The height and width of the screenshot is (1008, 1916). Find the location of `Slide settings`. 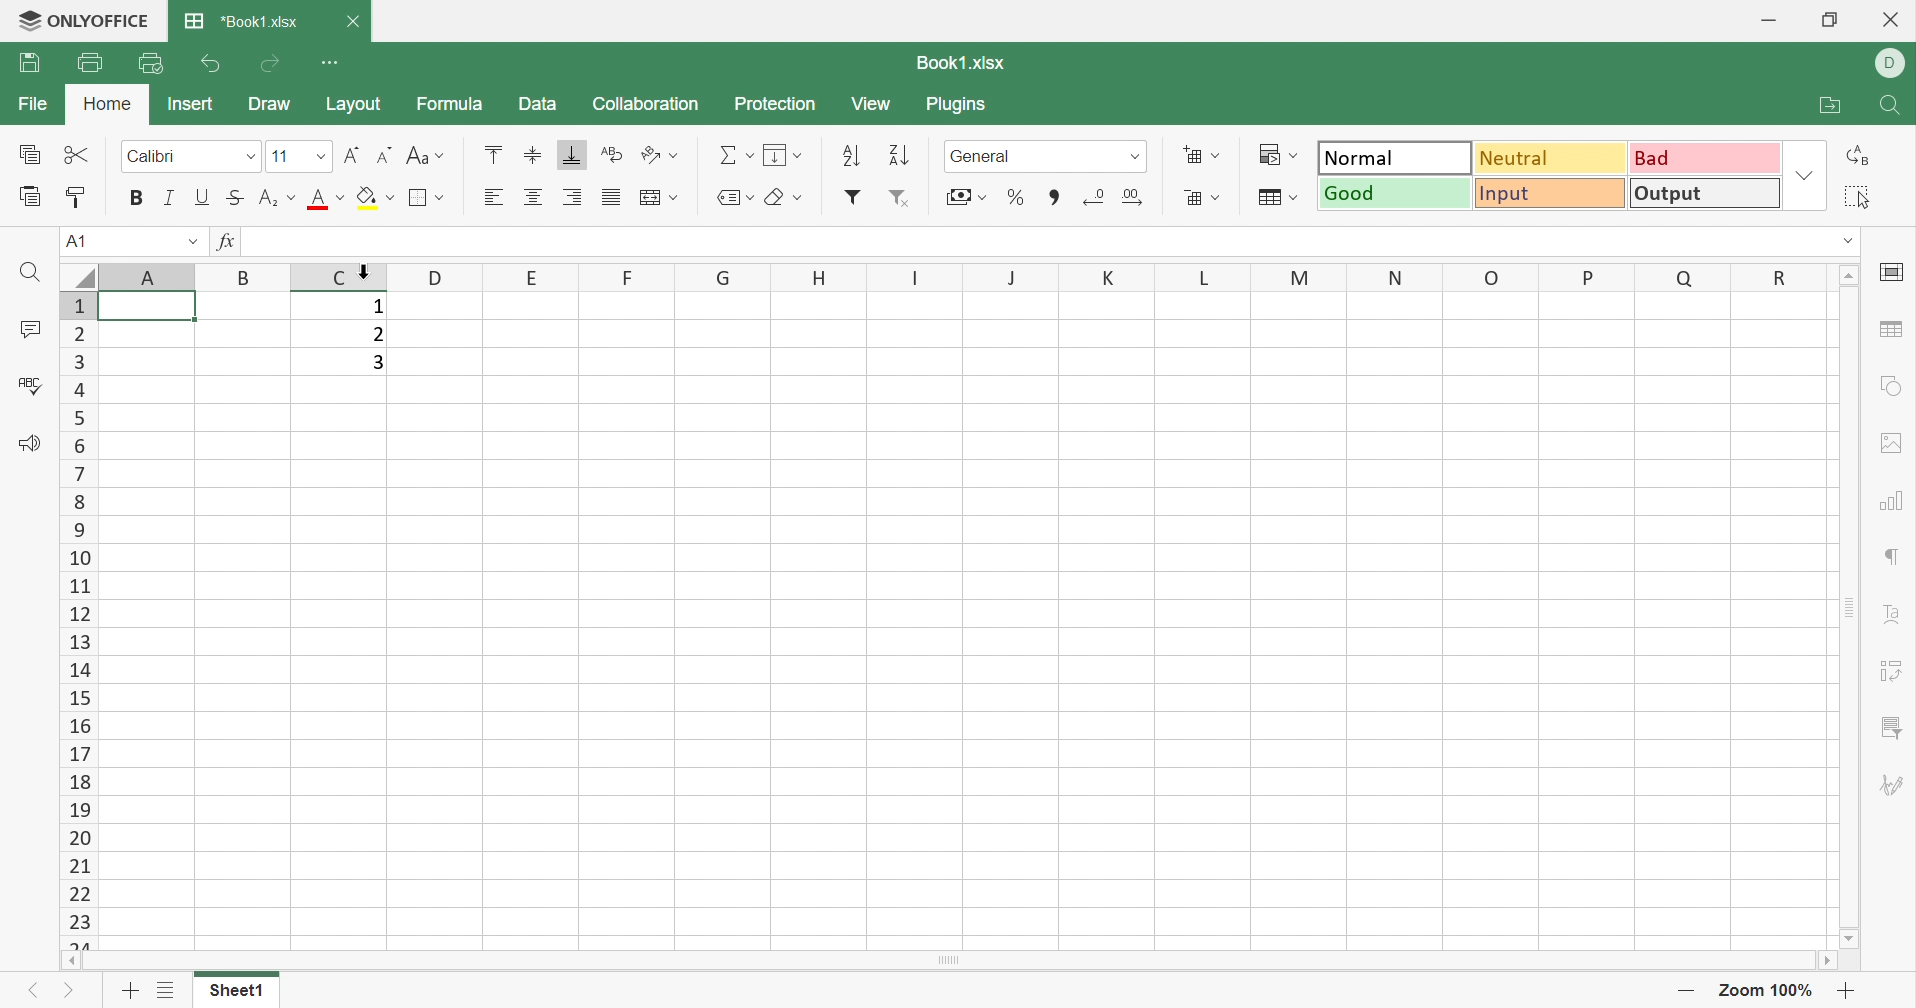

Slide settings is located at coordinates (1893, 274).